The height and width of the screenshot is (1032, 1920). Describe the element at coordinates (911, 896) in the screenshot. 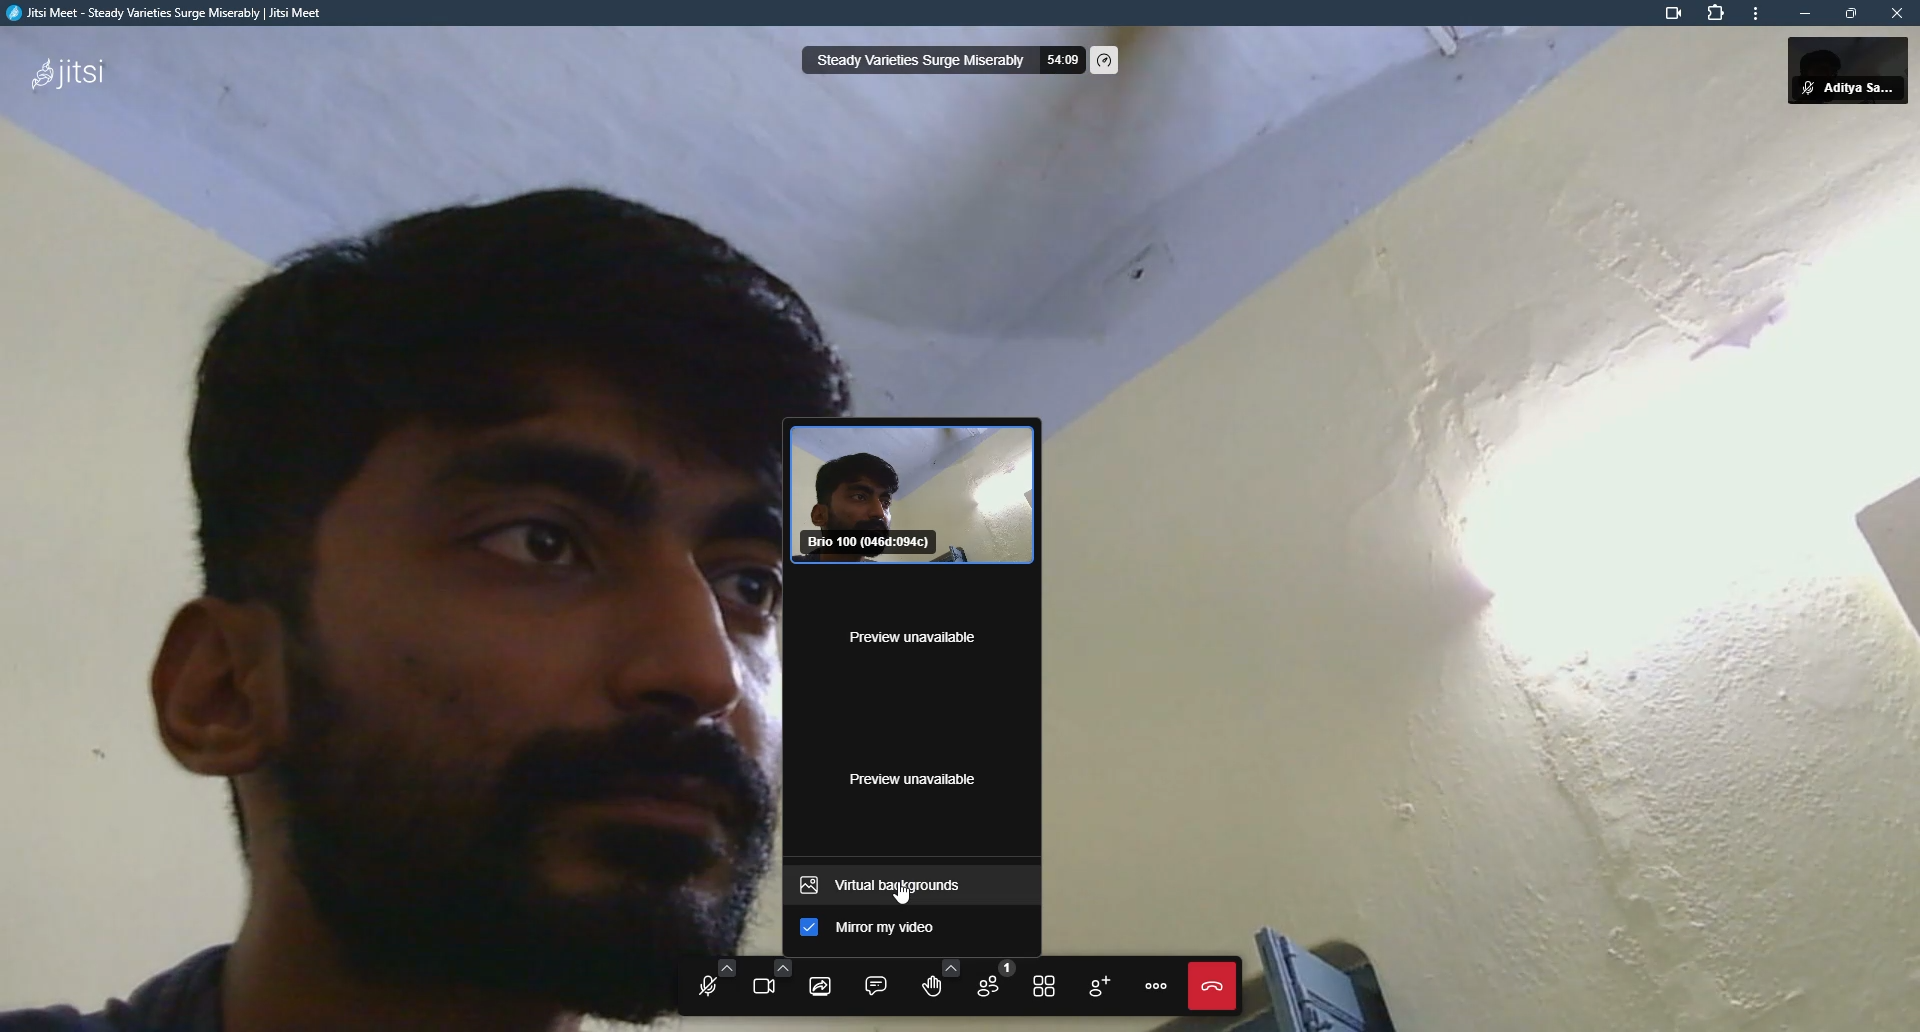

I see `Cursor` at that location.